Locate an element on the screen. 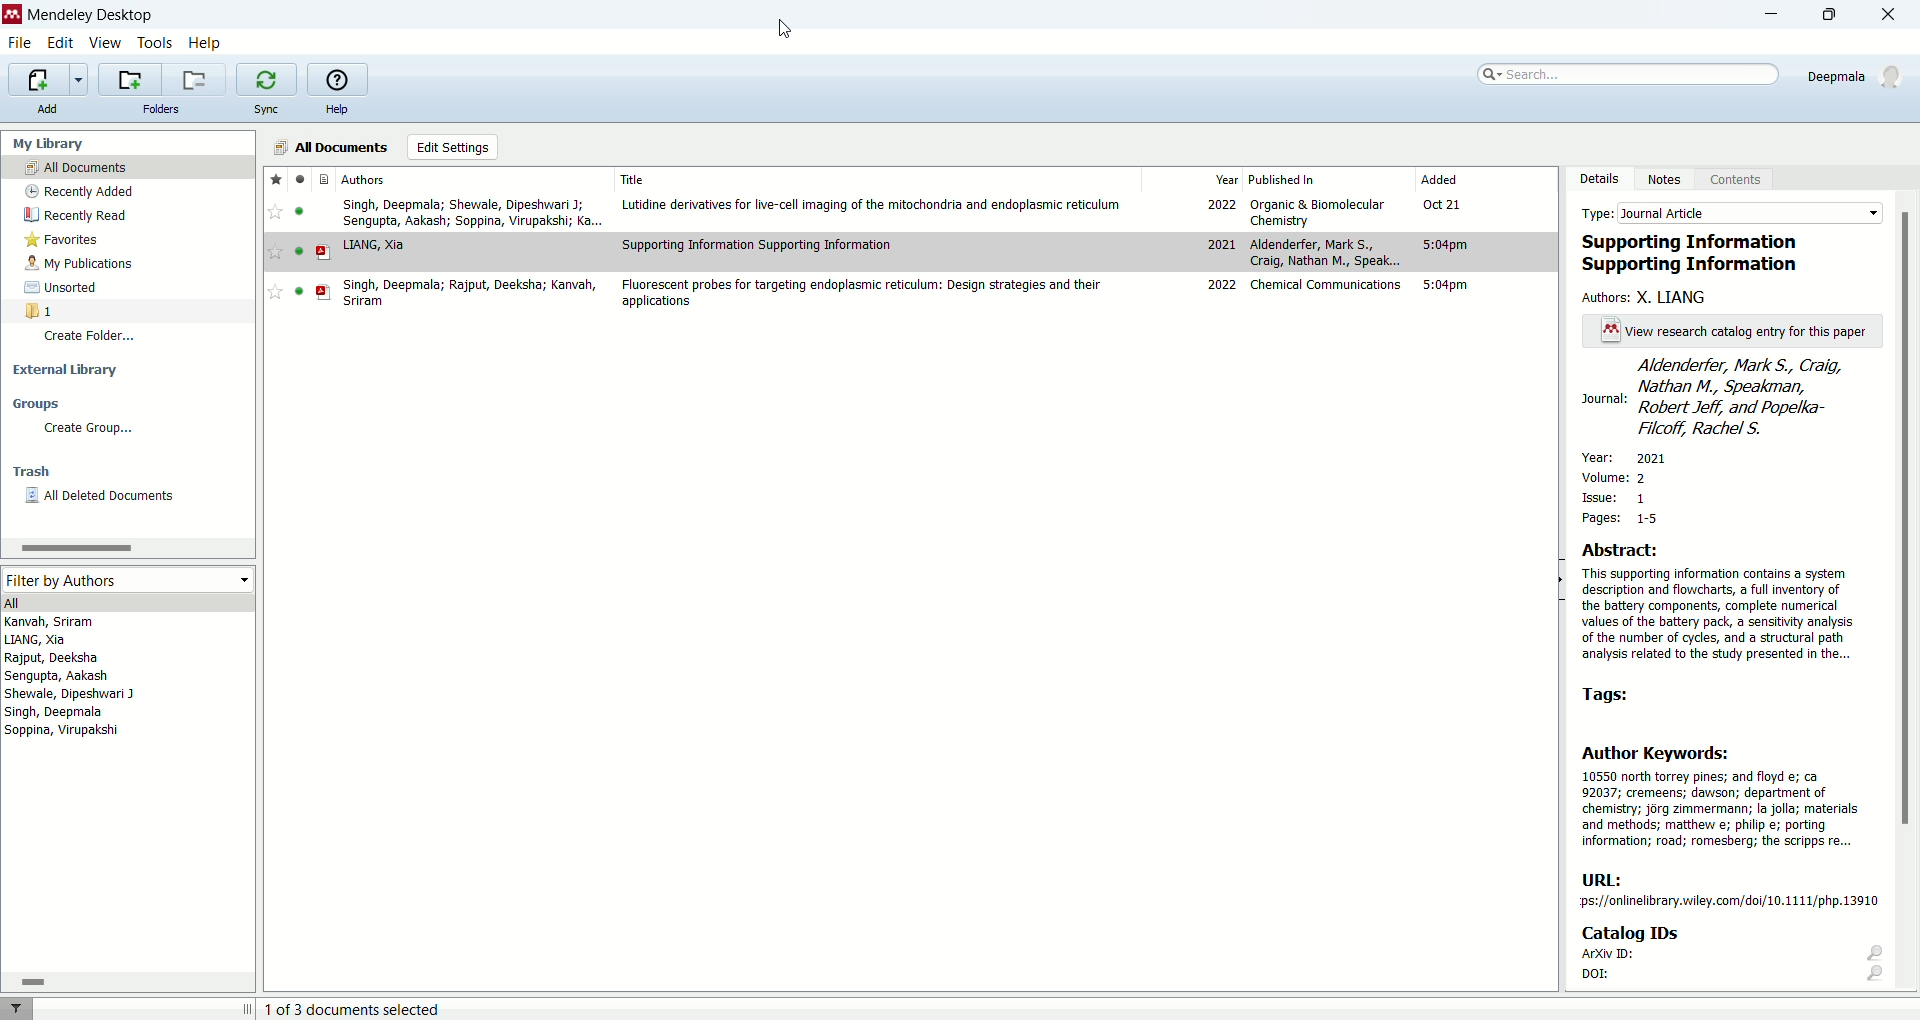  favorite is located at coordinates (274, 211).